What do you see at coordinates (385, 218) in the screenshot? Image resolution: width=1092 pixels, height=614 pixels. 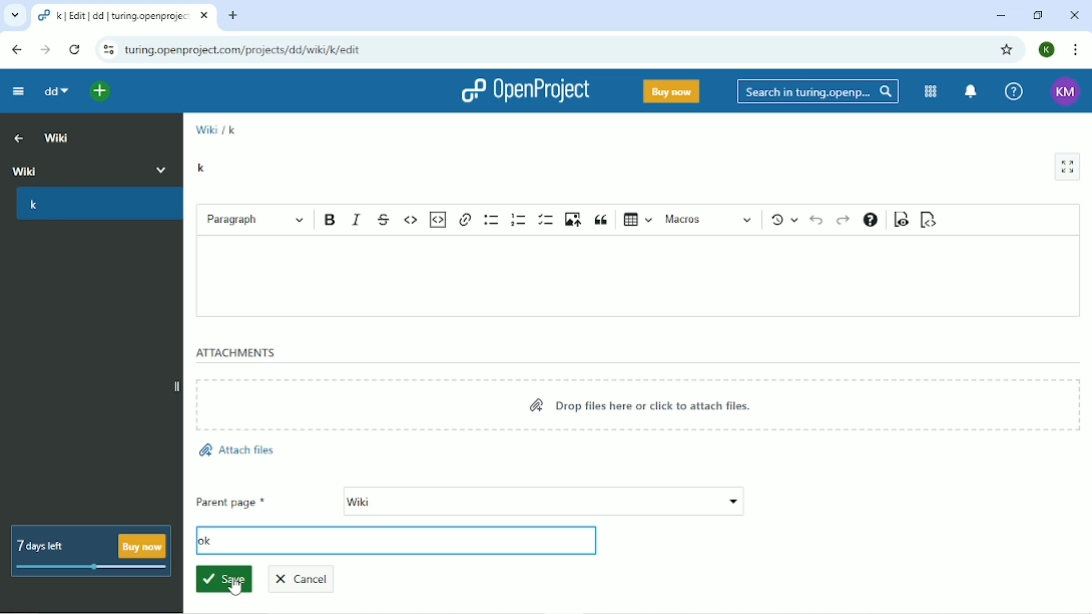 I see `Strikethrough` at bounding box center [385, 218].